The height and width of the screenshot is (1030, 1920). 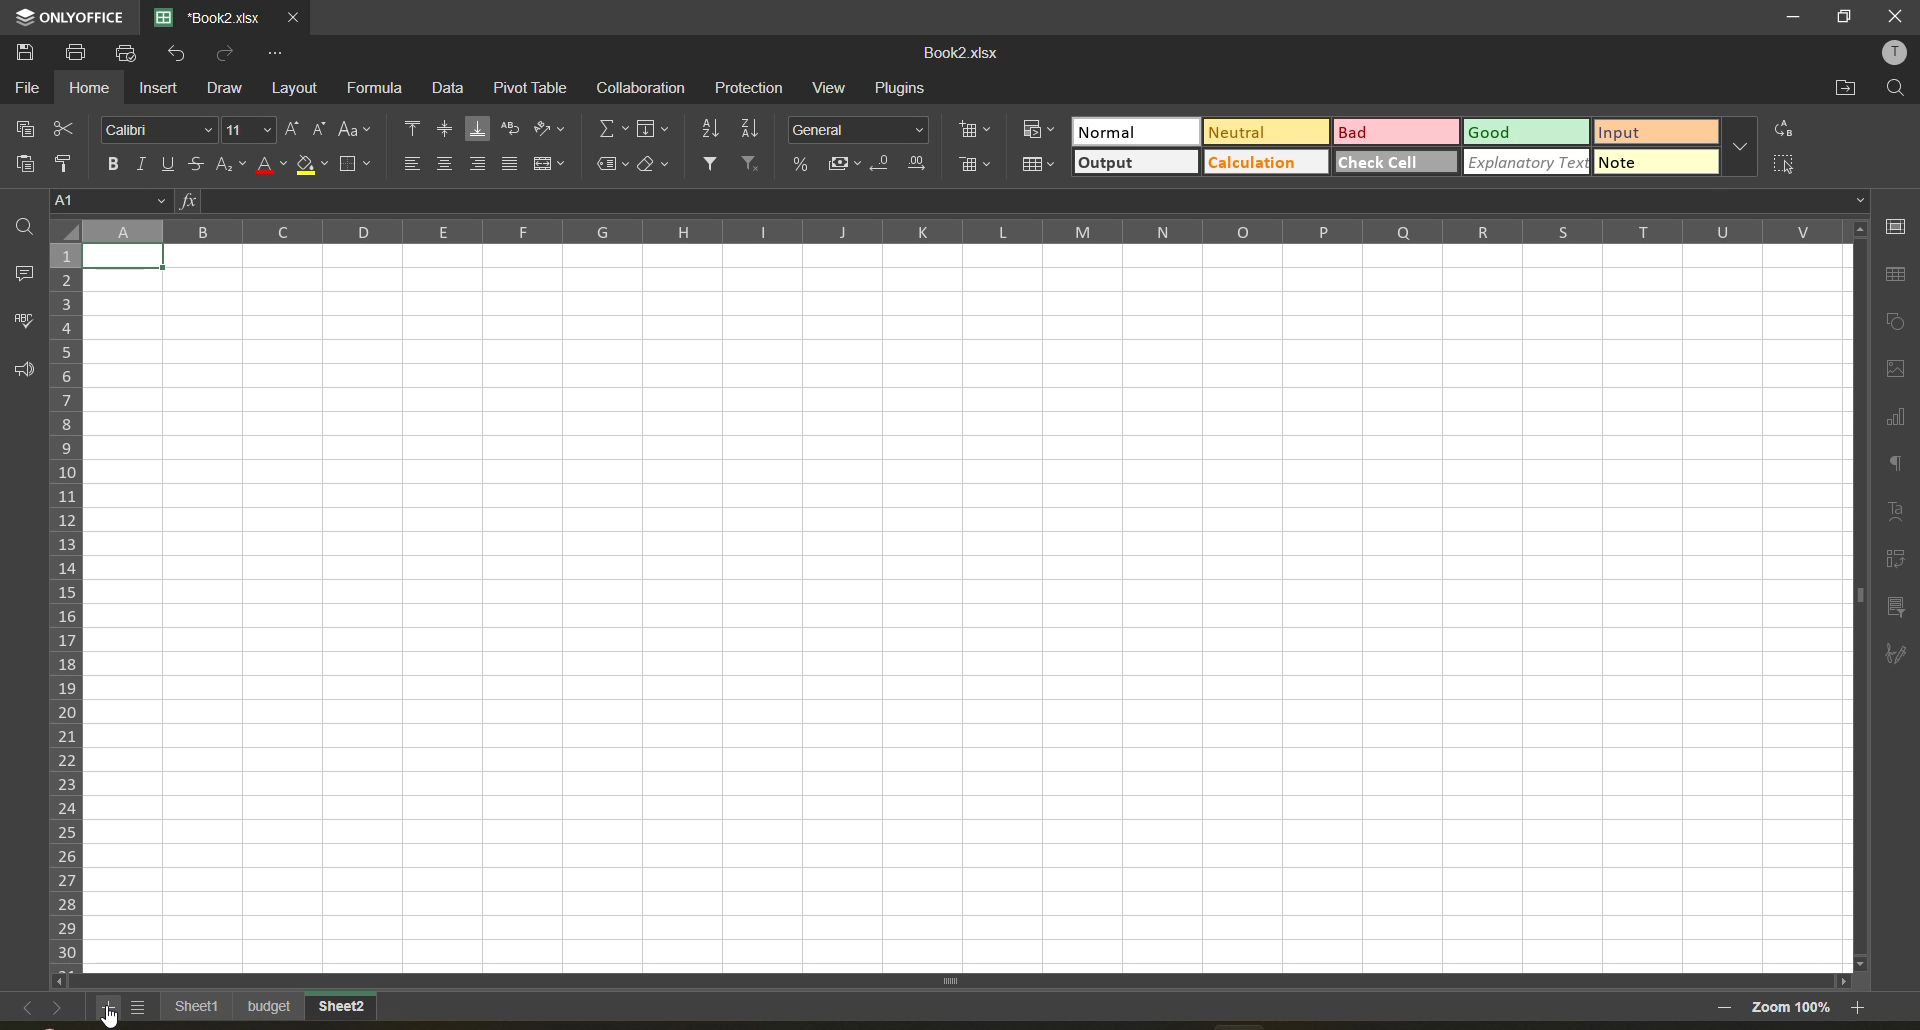 What do you see at coordinates (1394, 162) in the screenshot?
I see `check cell` at bounding box center [1394, 162].